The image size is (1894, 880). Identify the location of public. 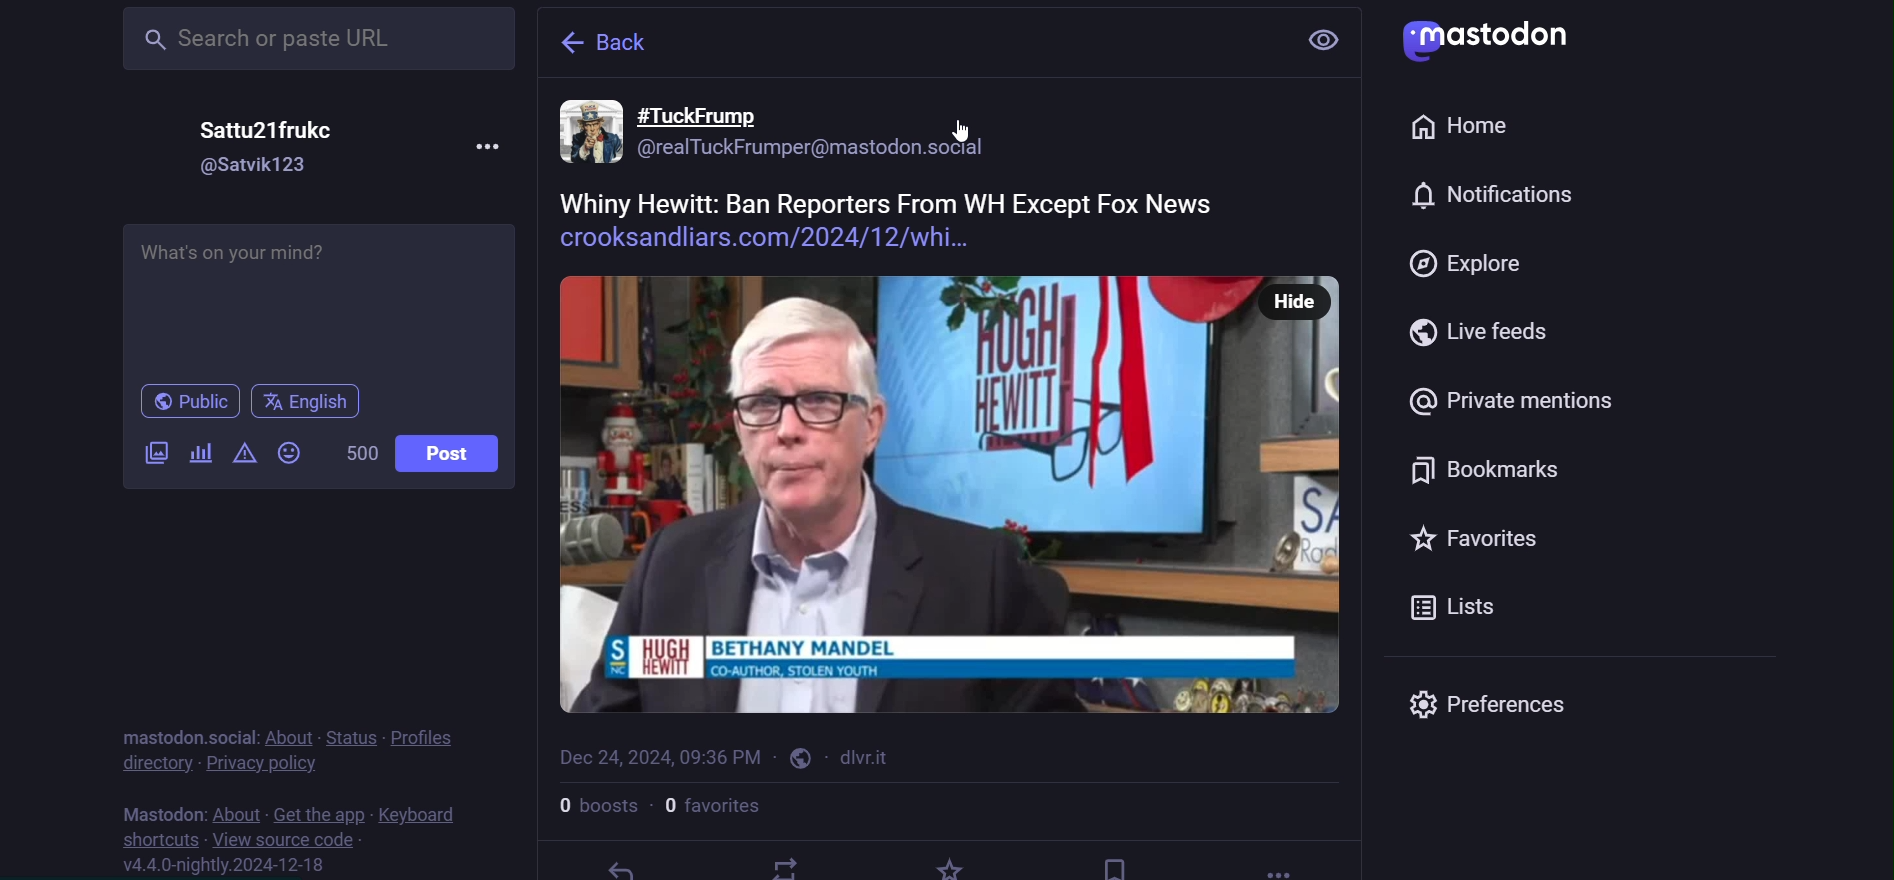
(188, 401).